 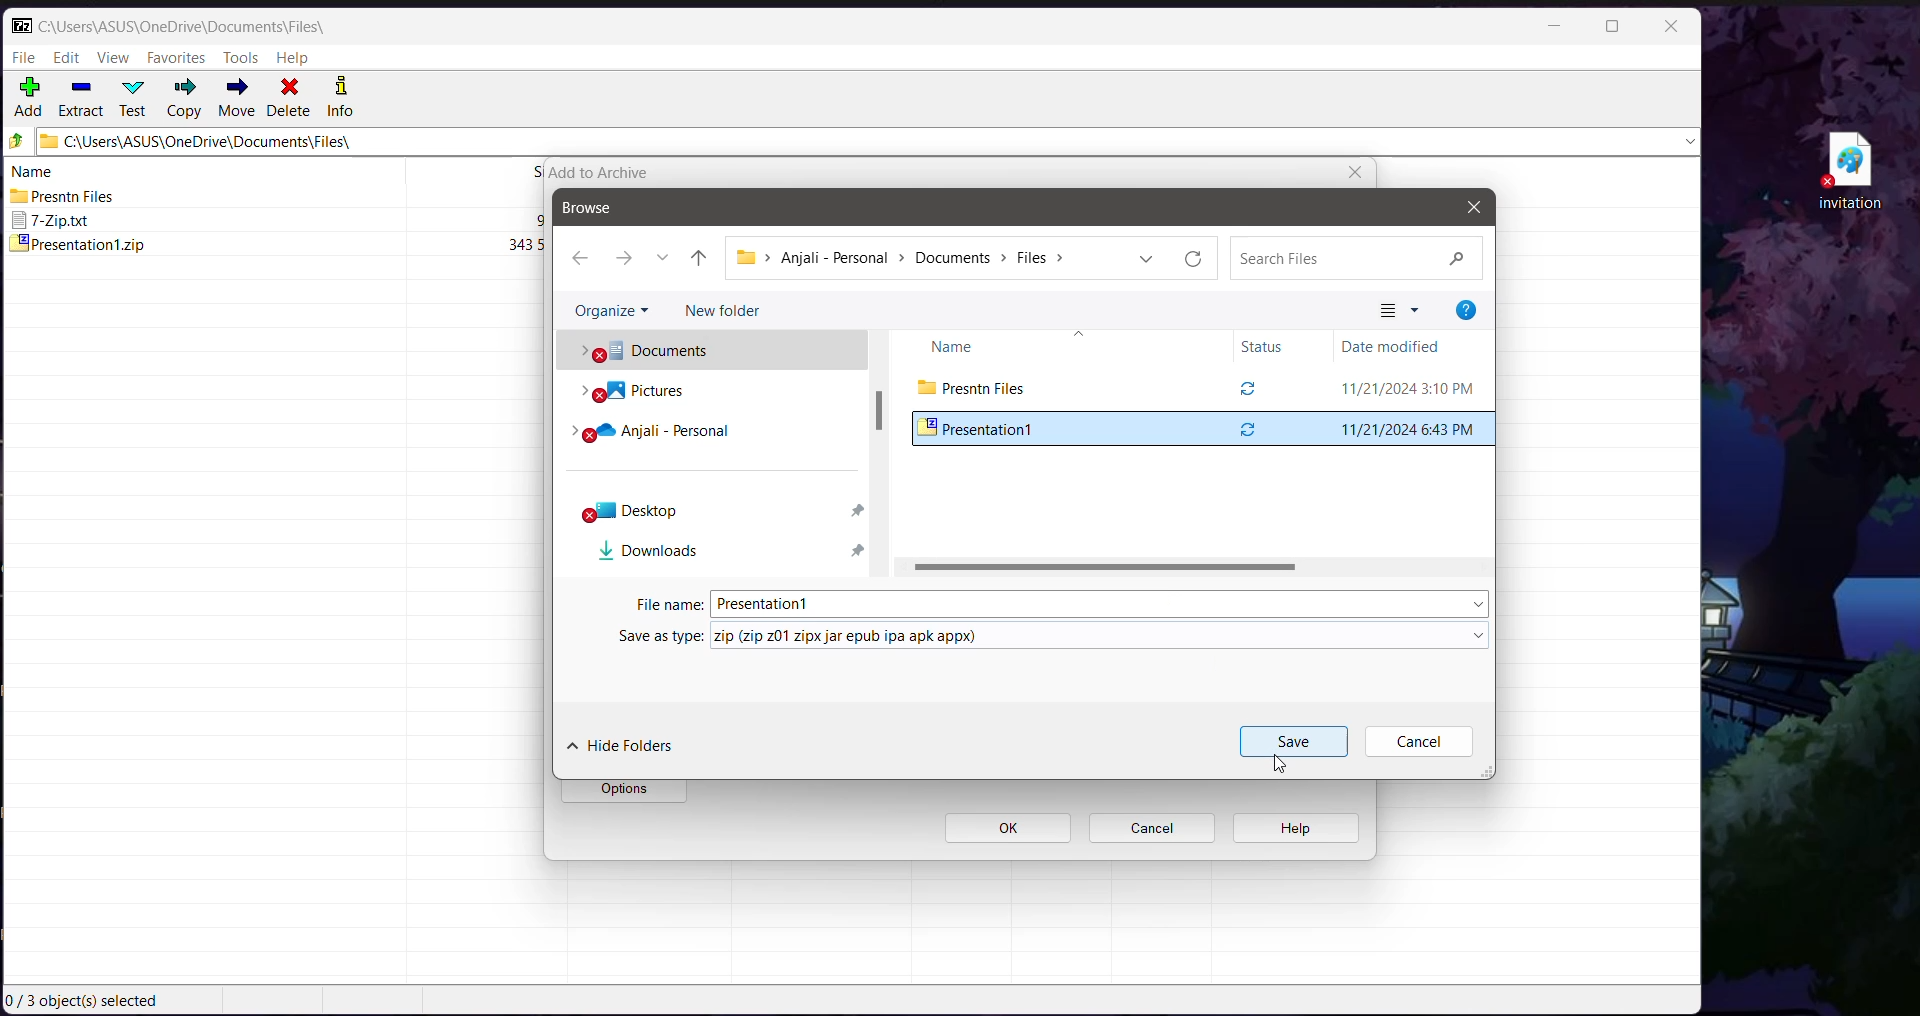 I want to click on presentationt.zip 343592 2024-11-211843 2024-11-20 23:06, so click(x=274, y=246).